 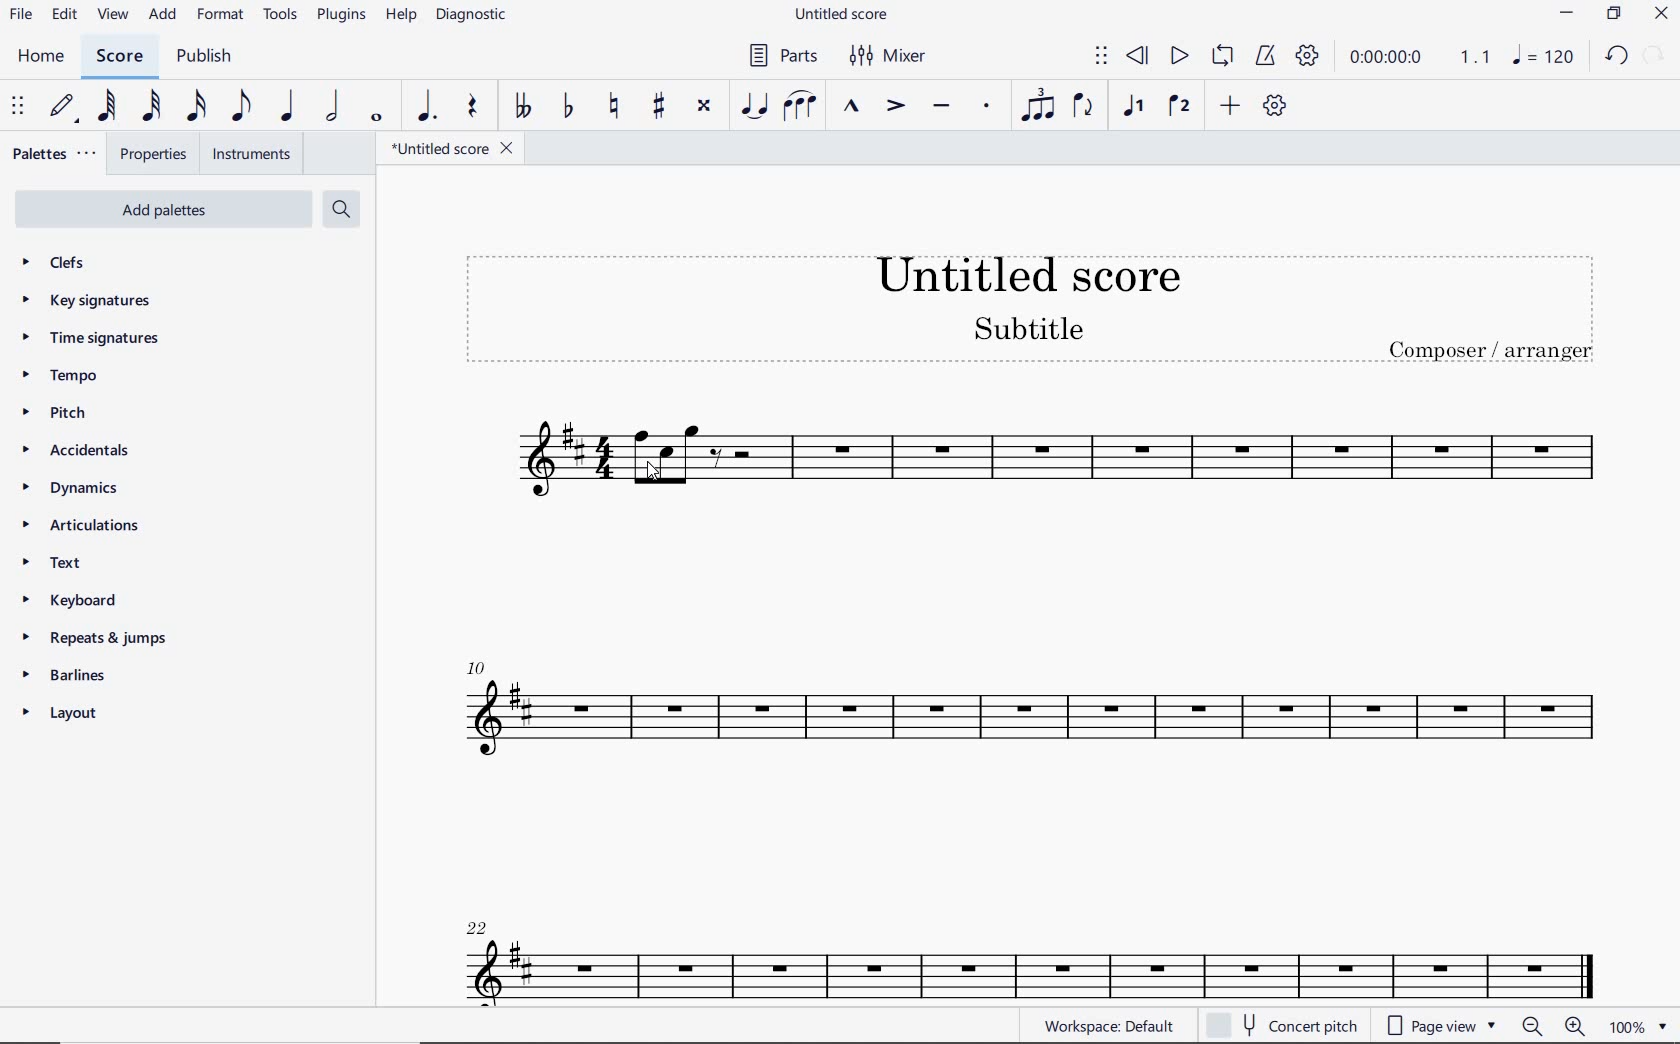 I want to click on HELP, so click(x=401, y=17).